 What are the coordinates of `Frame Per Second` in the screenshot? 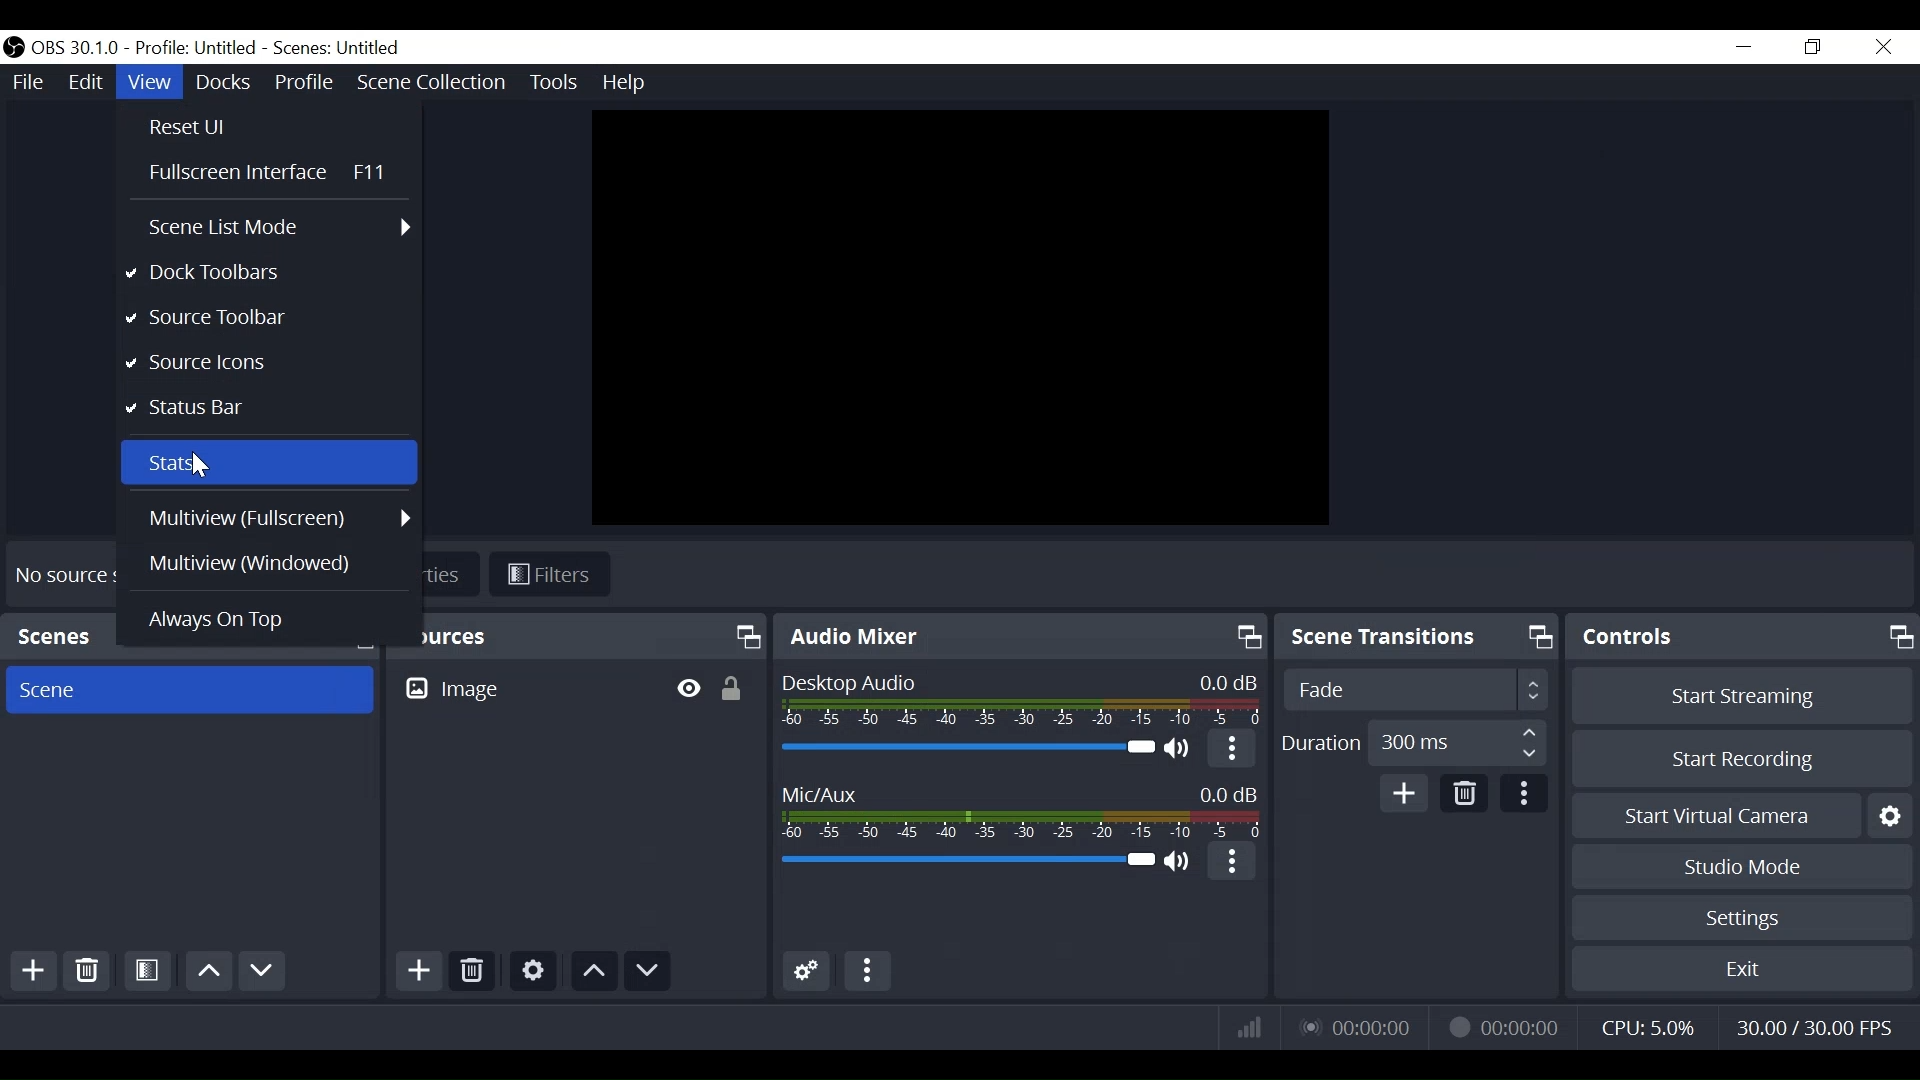 It's located at (1813, 1028).